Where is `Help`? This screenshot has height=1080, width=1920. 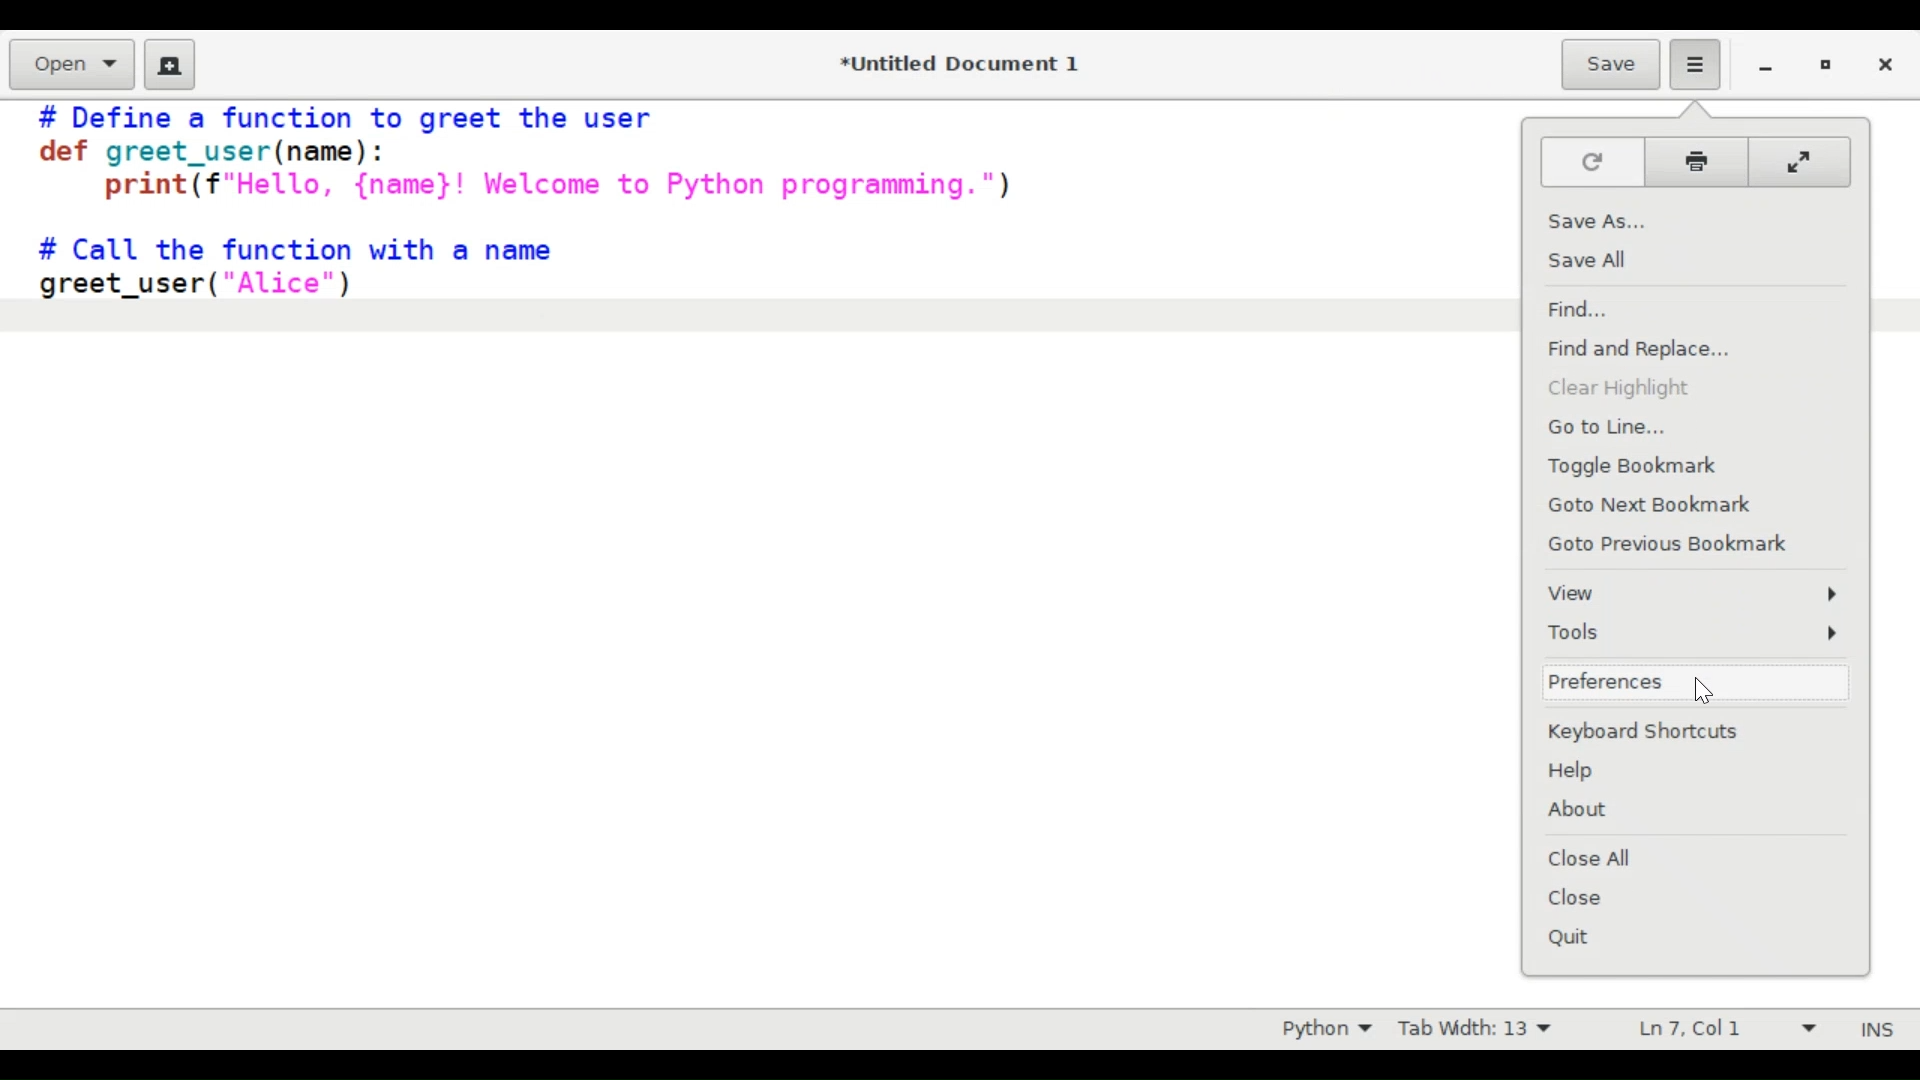
Help is located at coordinates (1681, 771).